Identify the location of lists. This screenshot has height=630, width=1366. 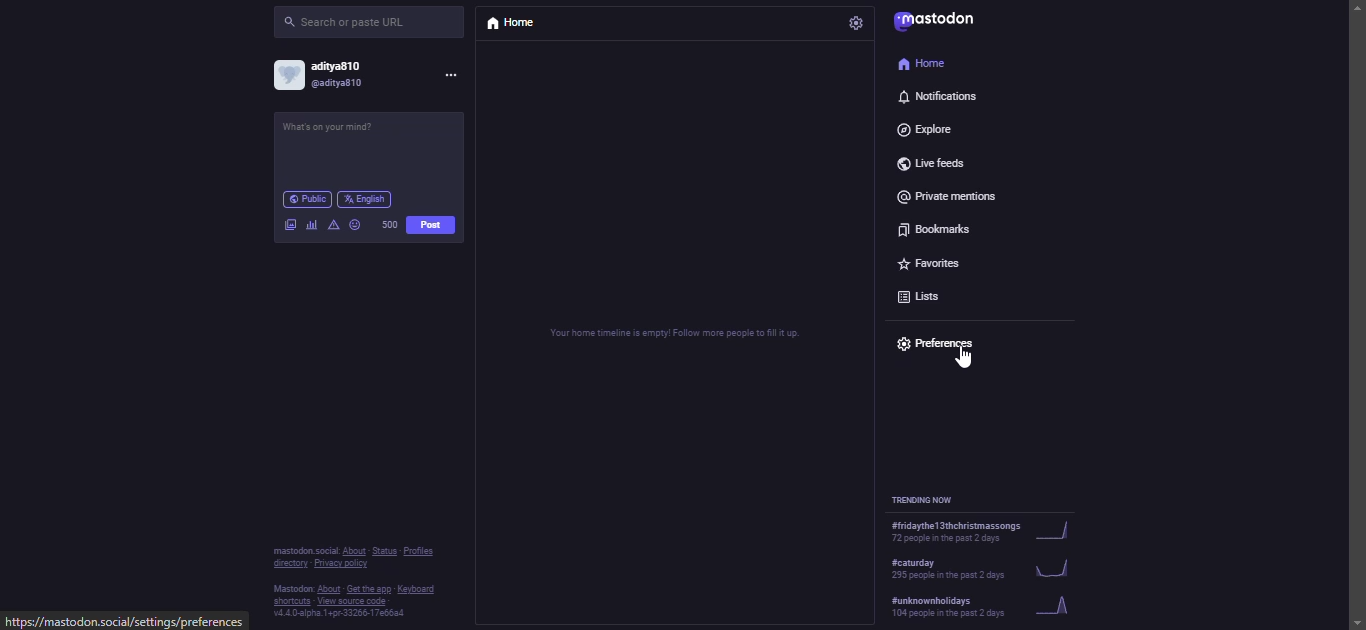
(924, 297).